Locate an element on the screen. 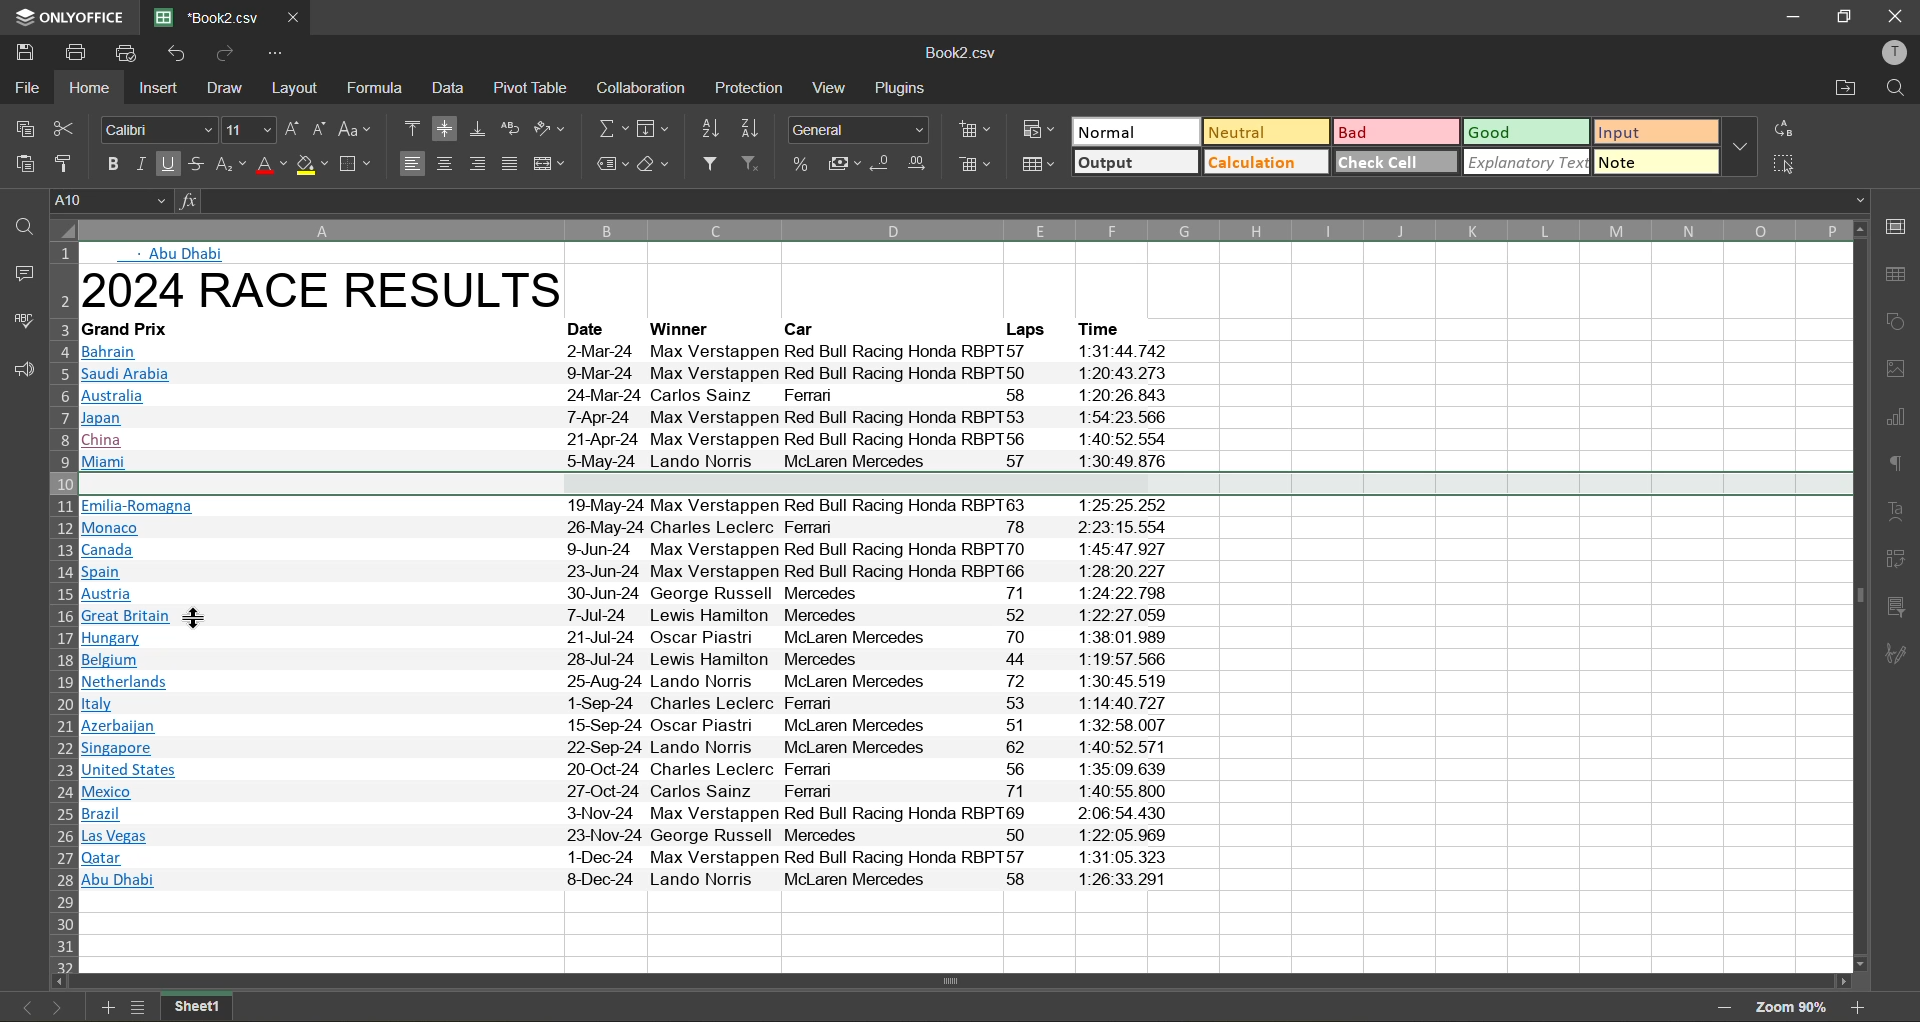  named ranges is located at coordinates (608, 164).